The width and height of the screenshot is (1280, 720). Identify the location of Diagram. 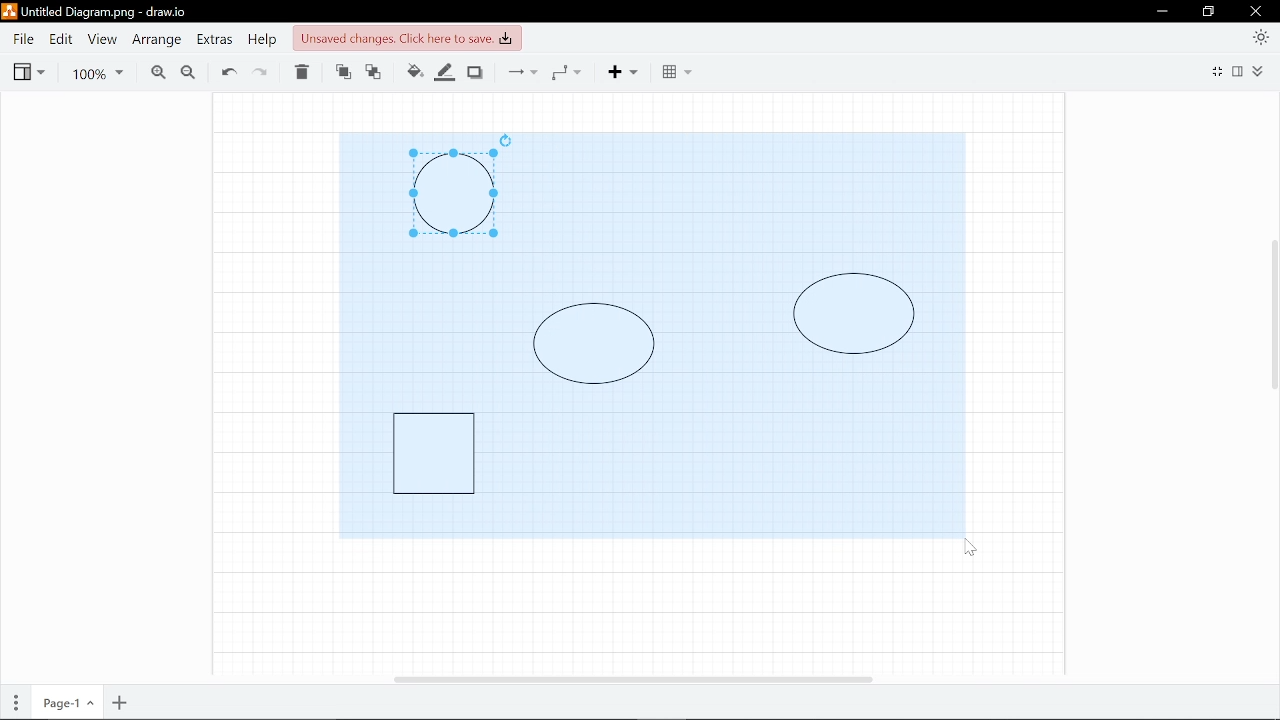
(594, 343).